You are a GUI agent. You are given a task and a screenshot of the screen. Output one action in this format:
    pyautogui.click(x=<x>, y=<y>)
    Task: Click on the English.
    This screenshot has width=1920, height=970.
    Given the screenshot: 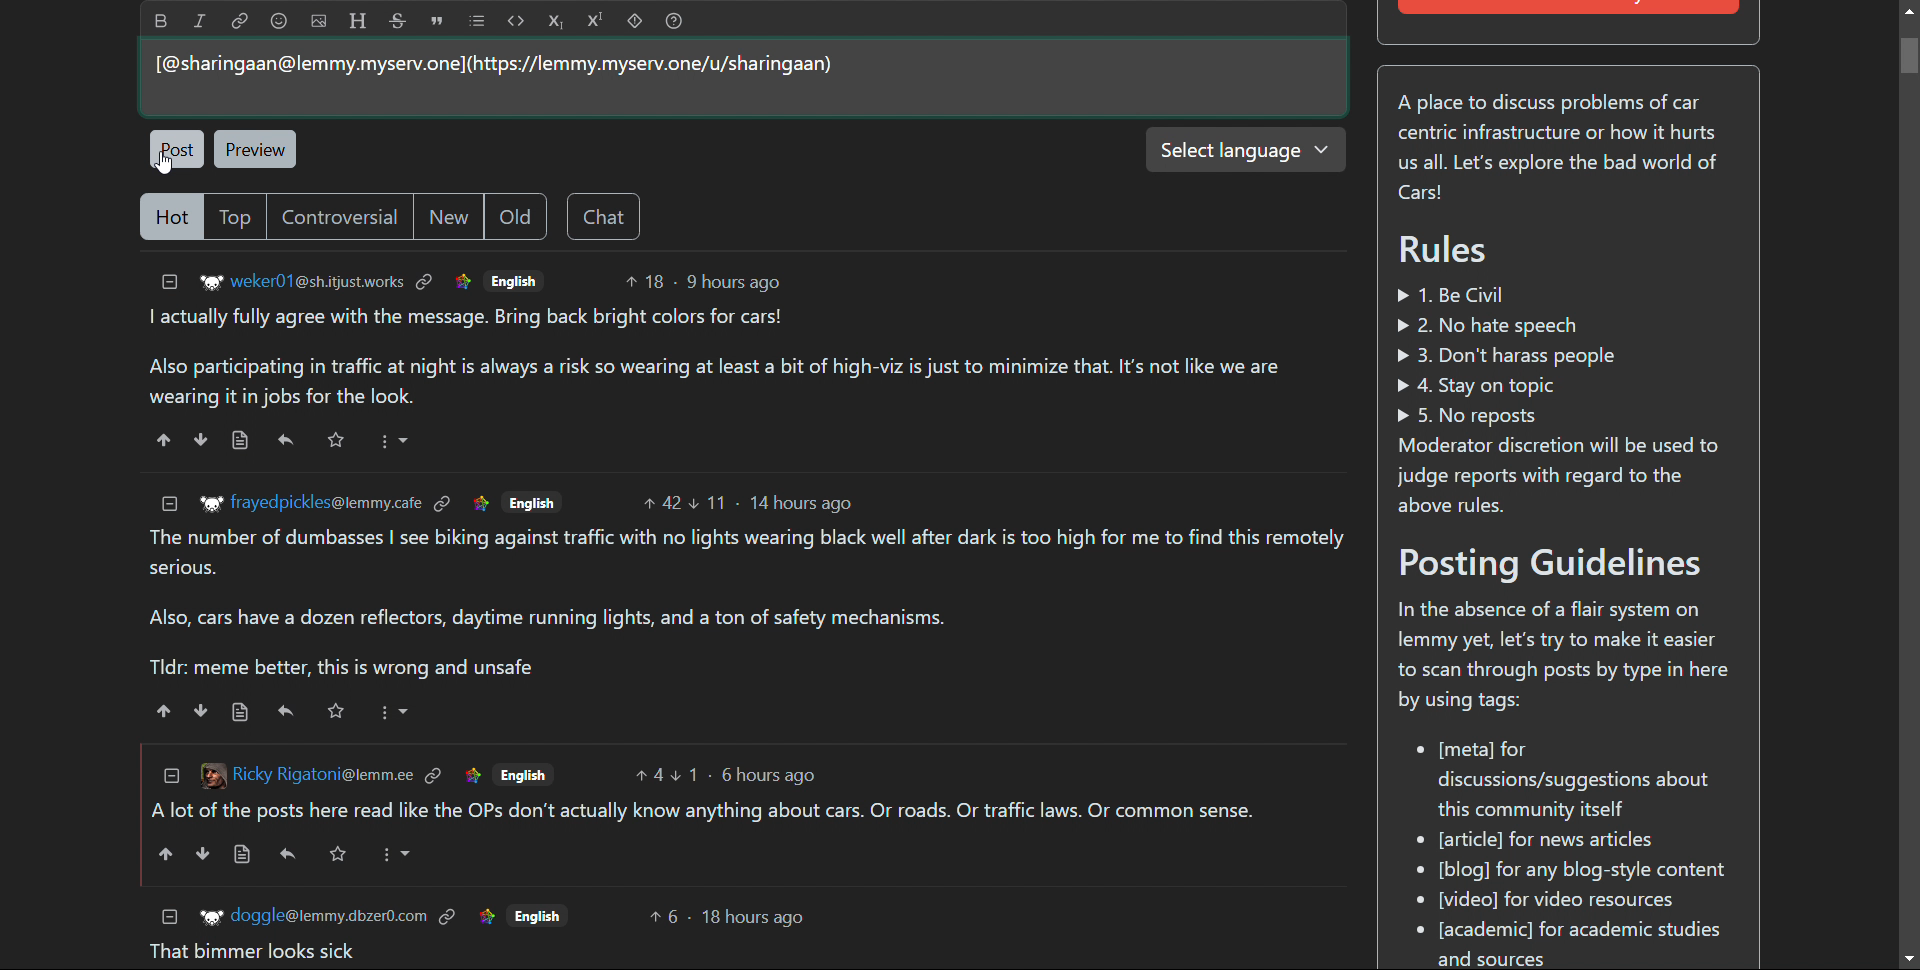 What is the action you would take?
    pyautogui.click(x=523, y=774)
    